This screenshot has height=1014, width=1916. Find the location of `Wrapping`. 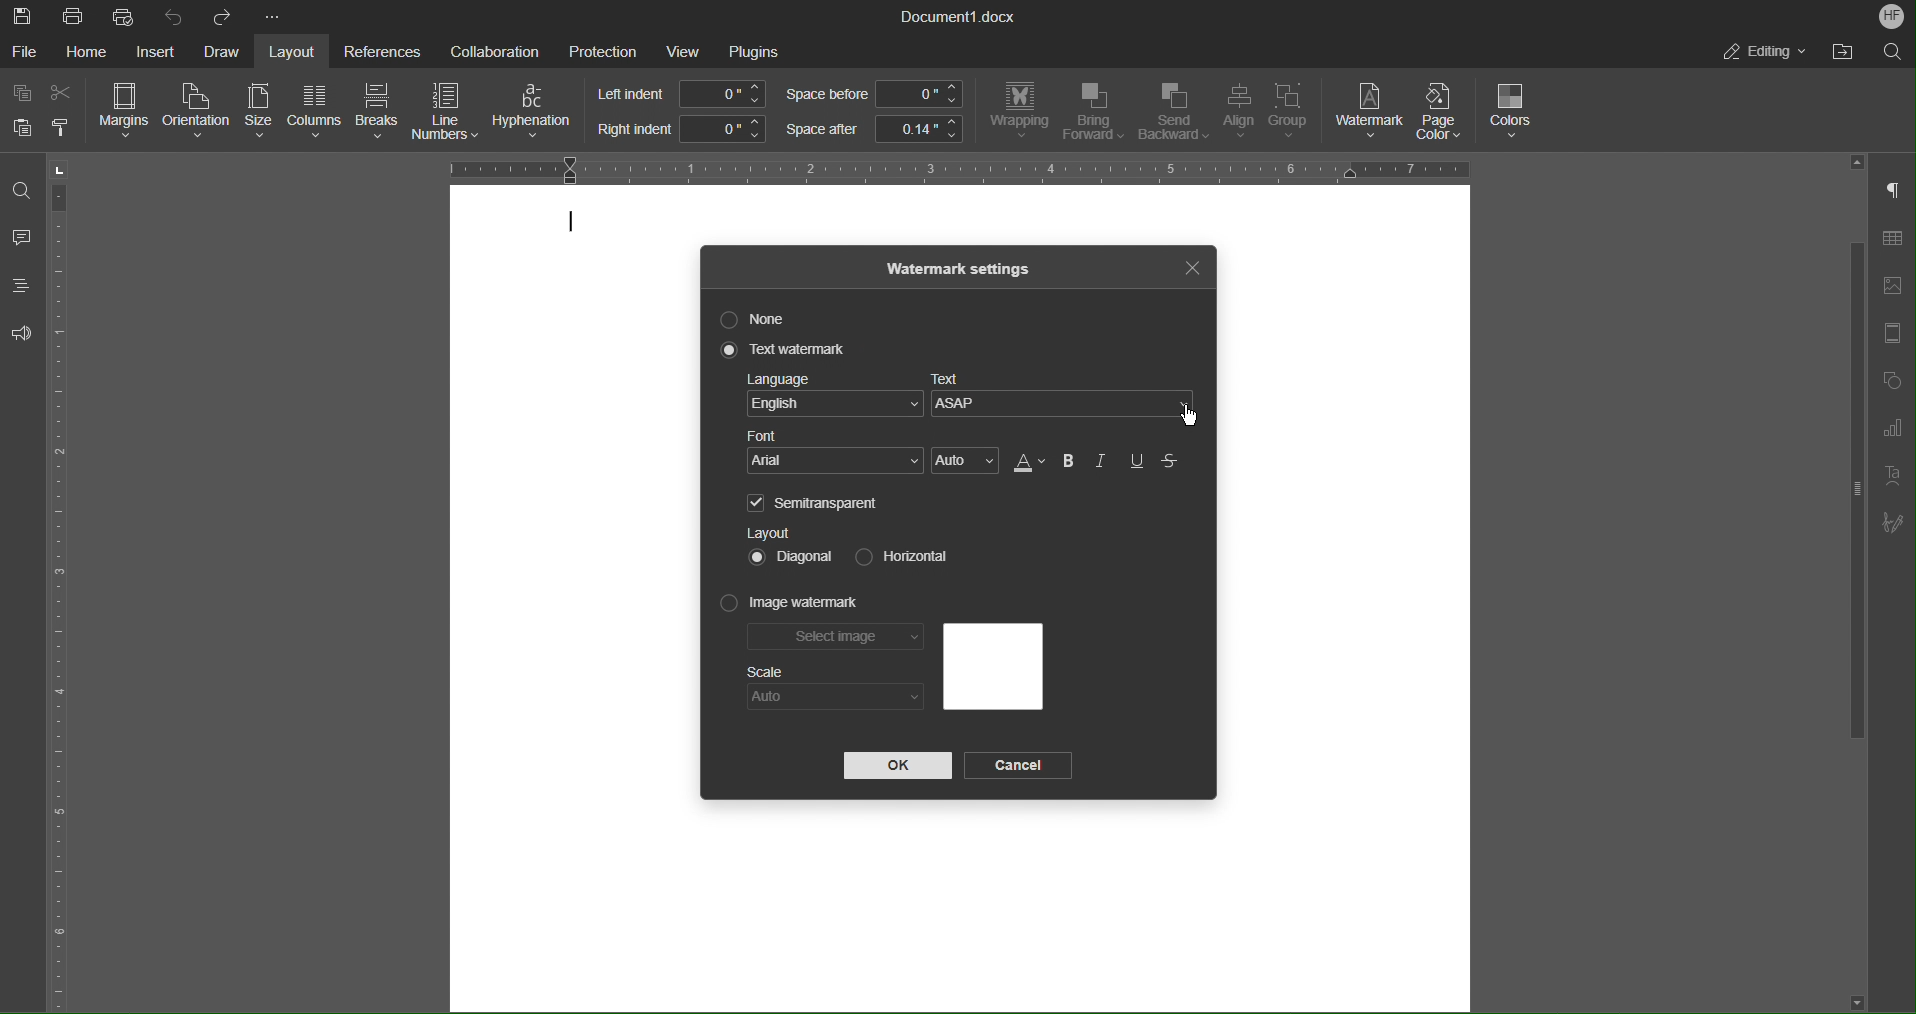

Wrapping is located at coordinates (1019, 111).